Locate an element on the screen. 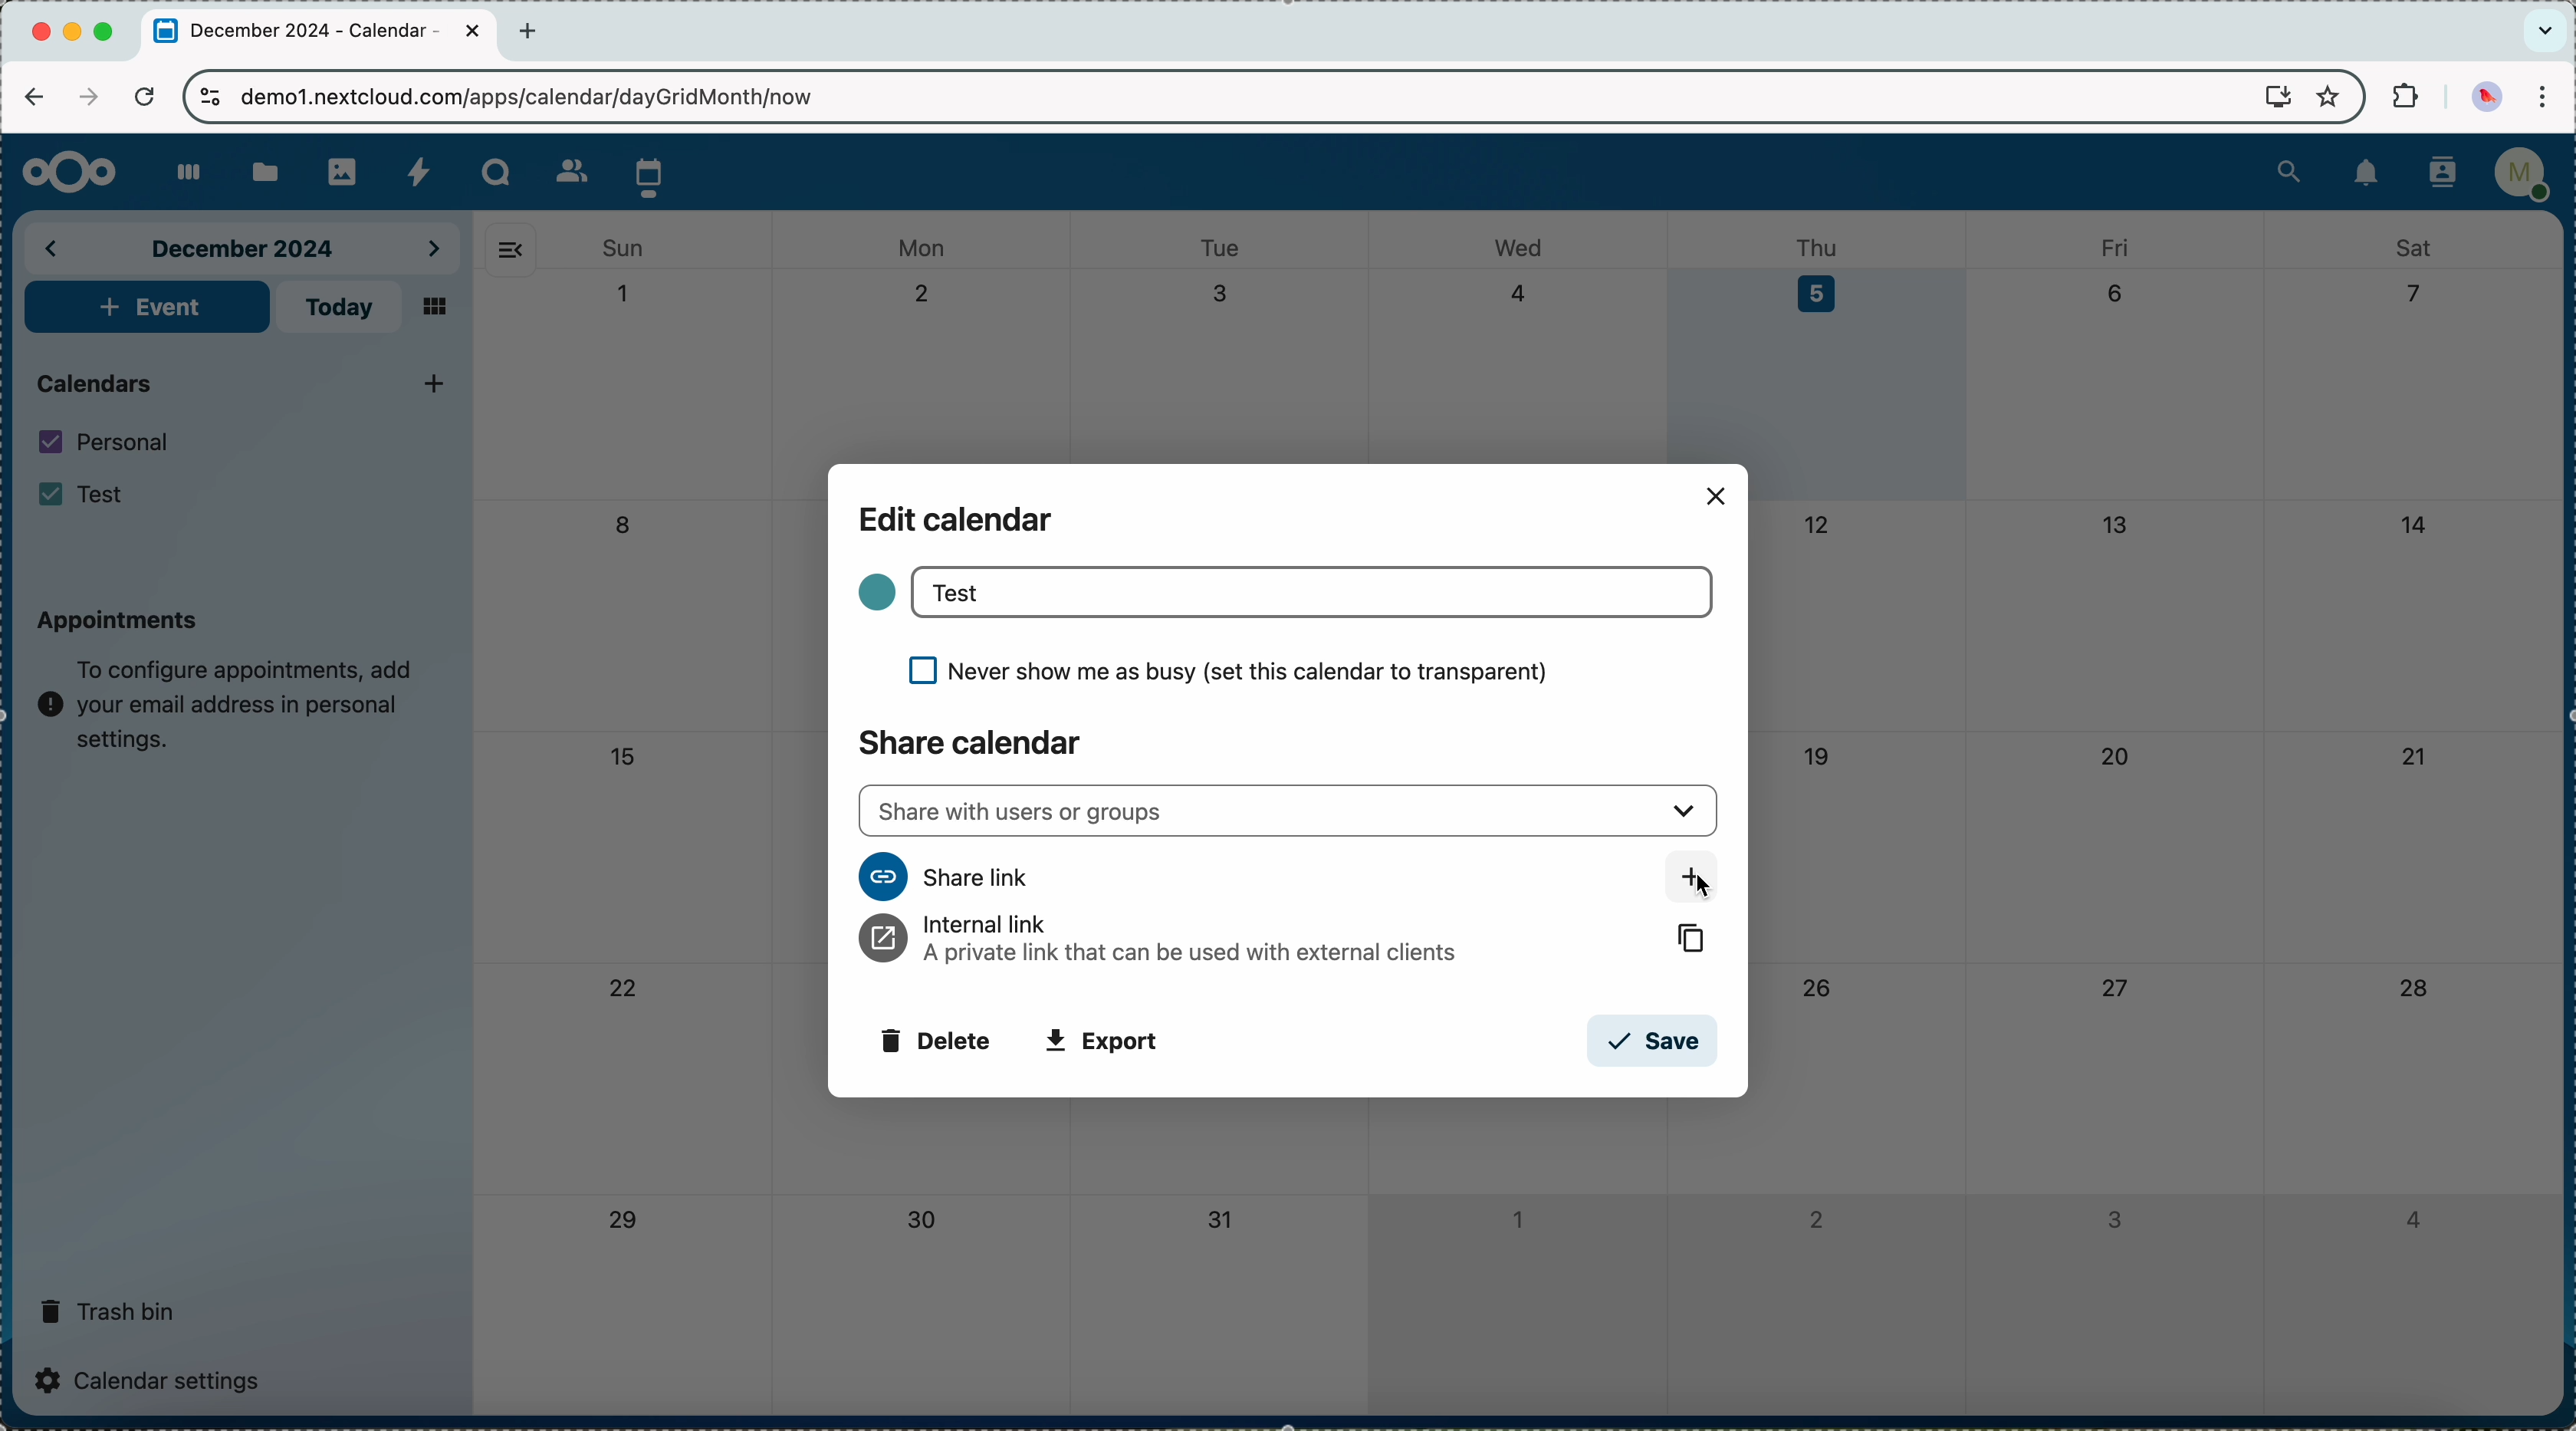 The image size is (2576, 1431). copy is located at coordinates (1681, 937).